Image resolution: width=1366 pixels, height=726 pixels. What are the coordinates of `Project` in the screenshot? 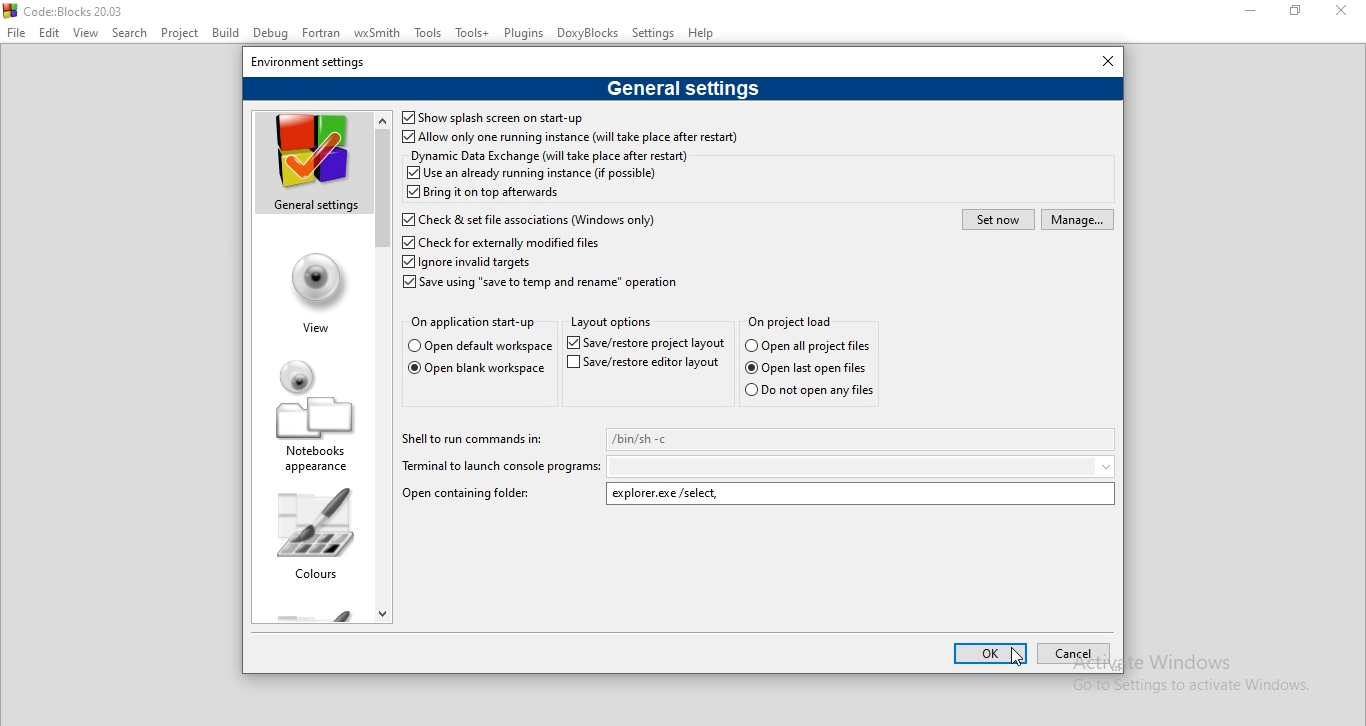 It's located at (180, 35).